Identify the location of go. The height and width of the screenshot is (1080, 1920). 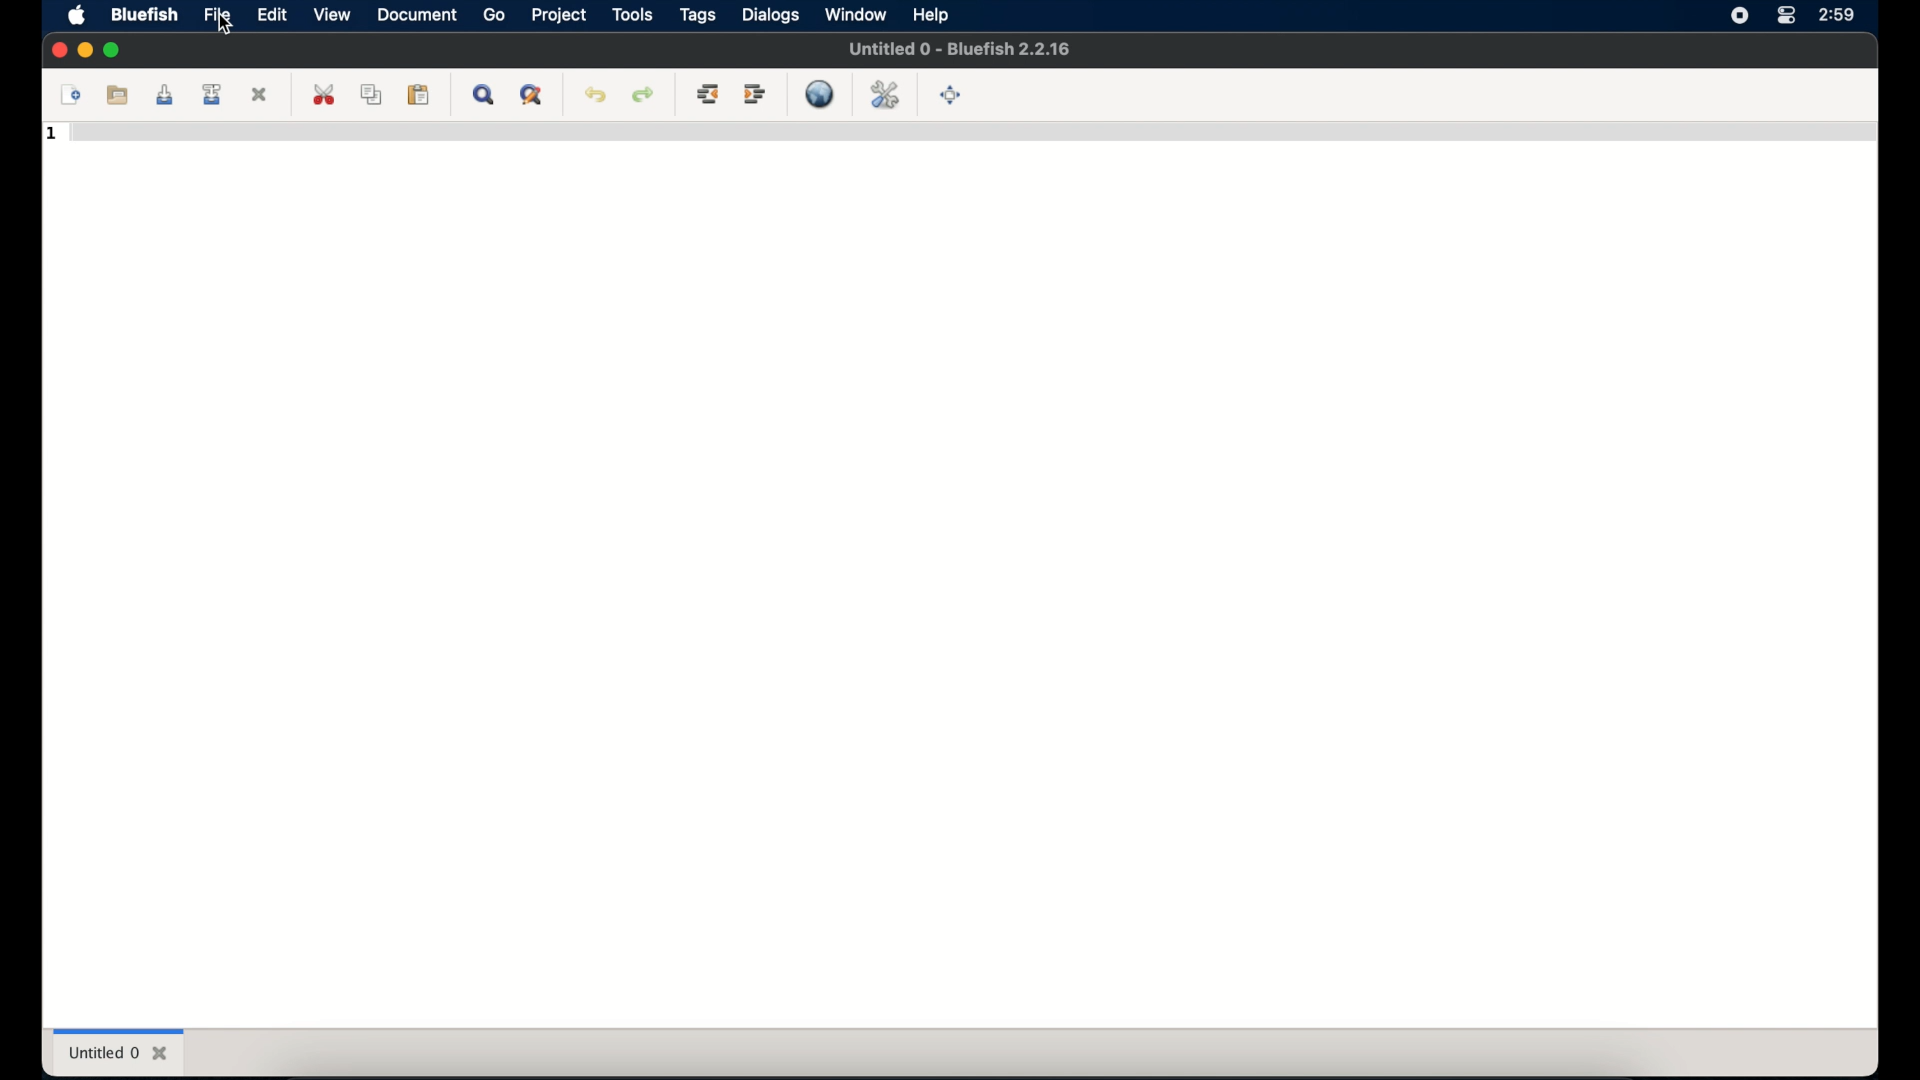
(495, 16).